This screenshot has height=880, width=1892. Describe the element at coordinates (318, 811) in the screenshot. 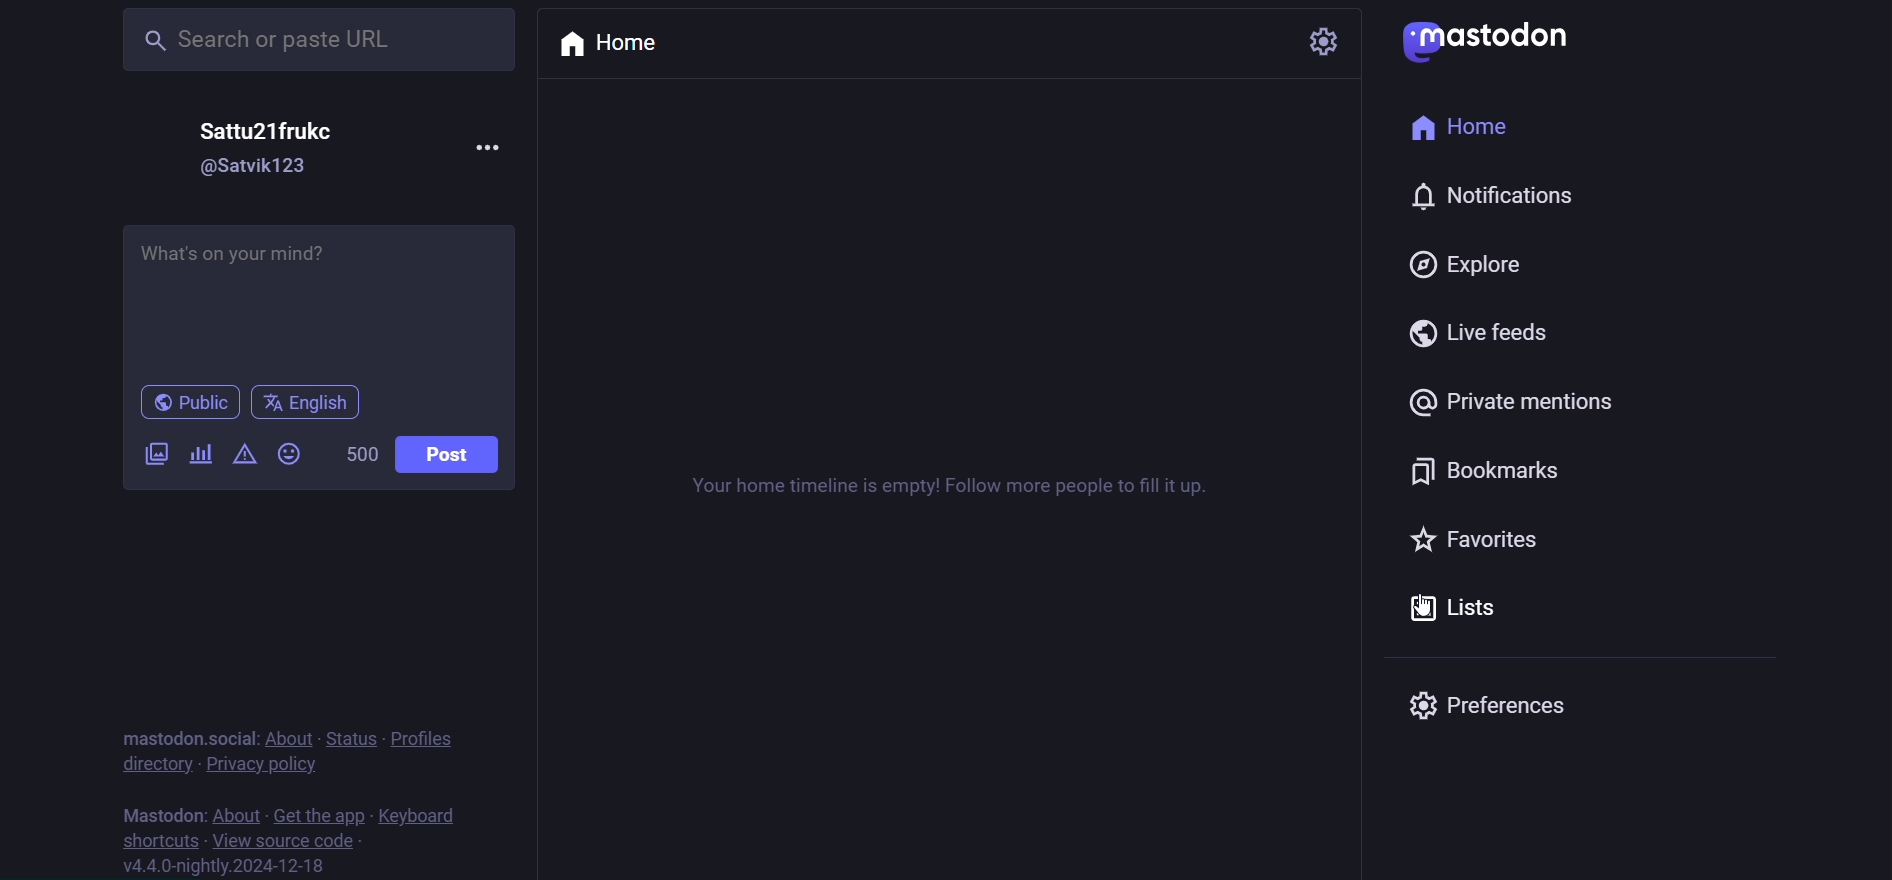

I see `get the app` at that location.